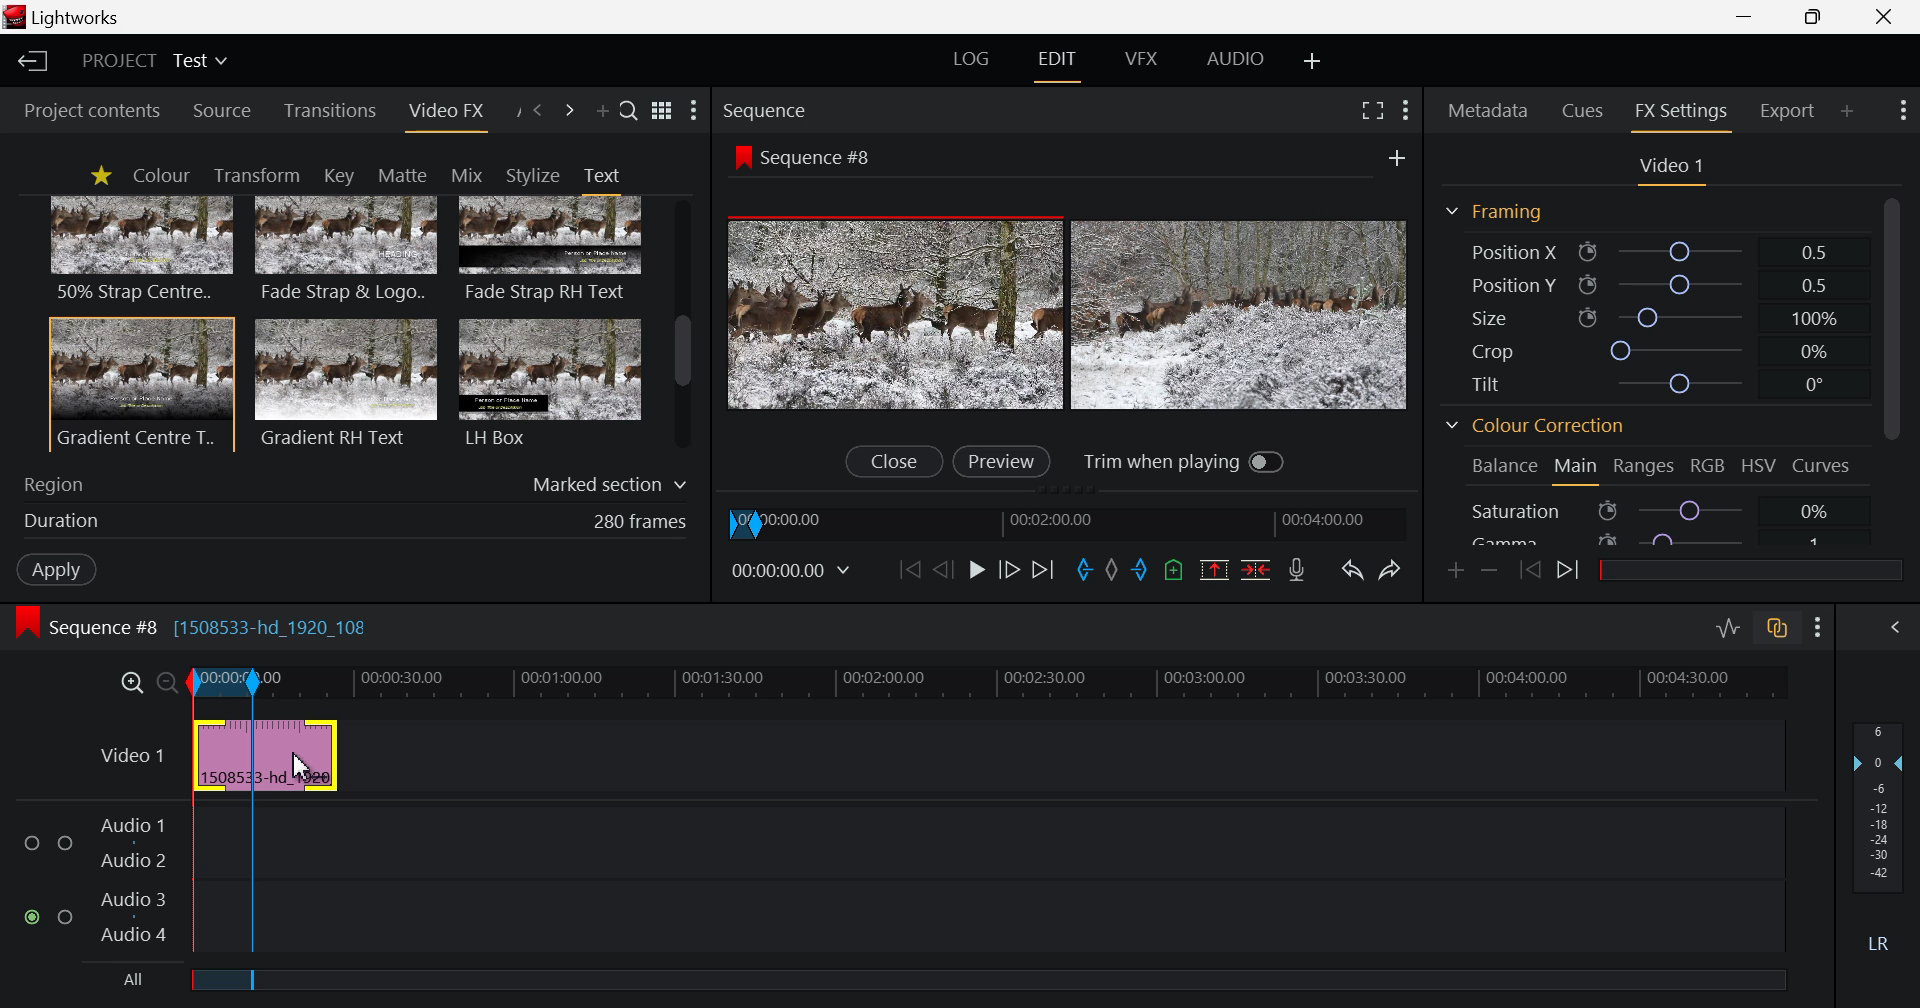  Describe the element at coordinates (206, 626) in the screenshot. I see `Sequence #8 [1508533-hd_1920_108` at that location.